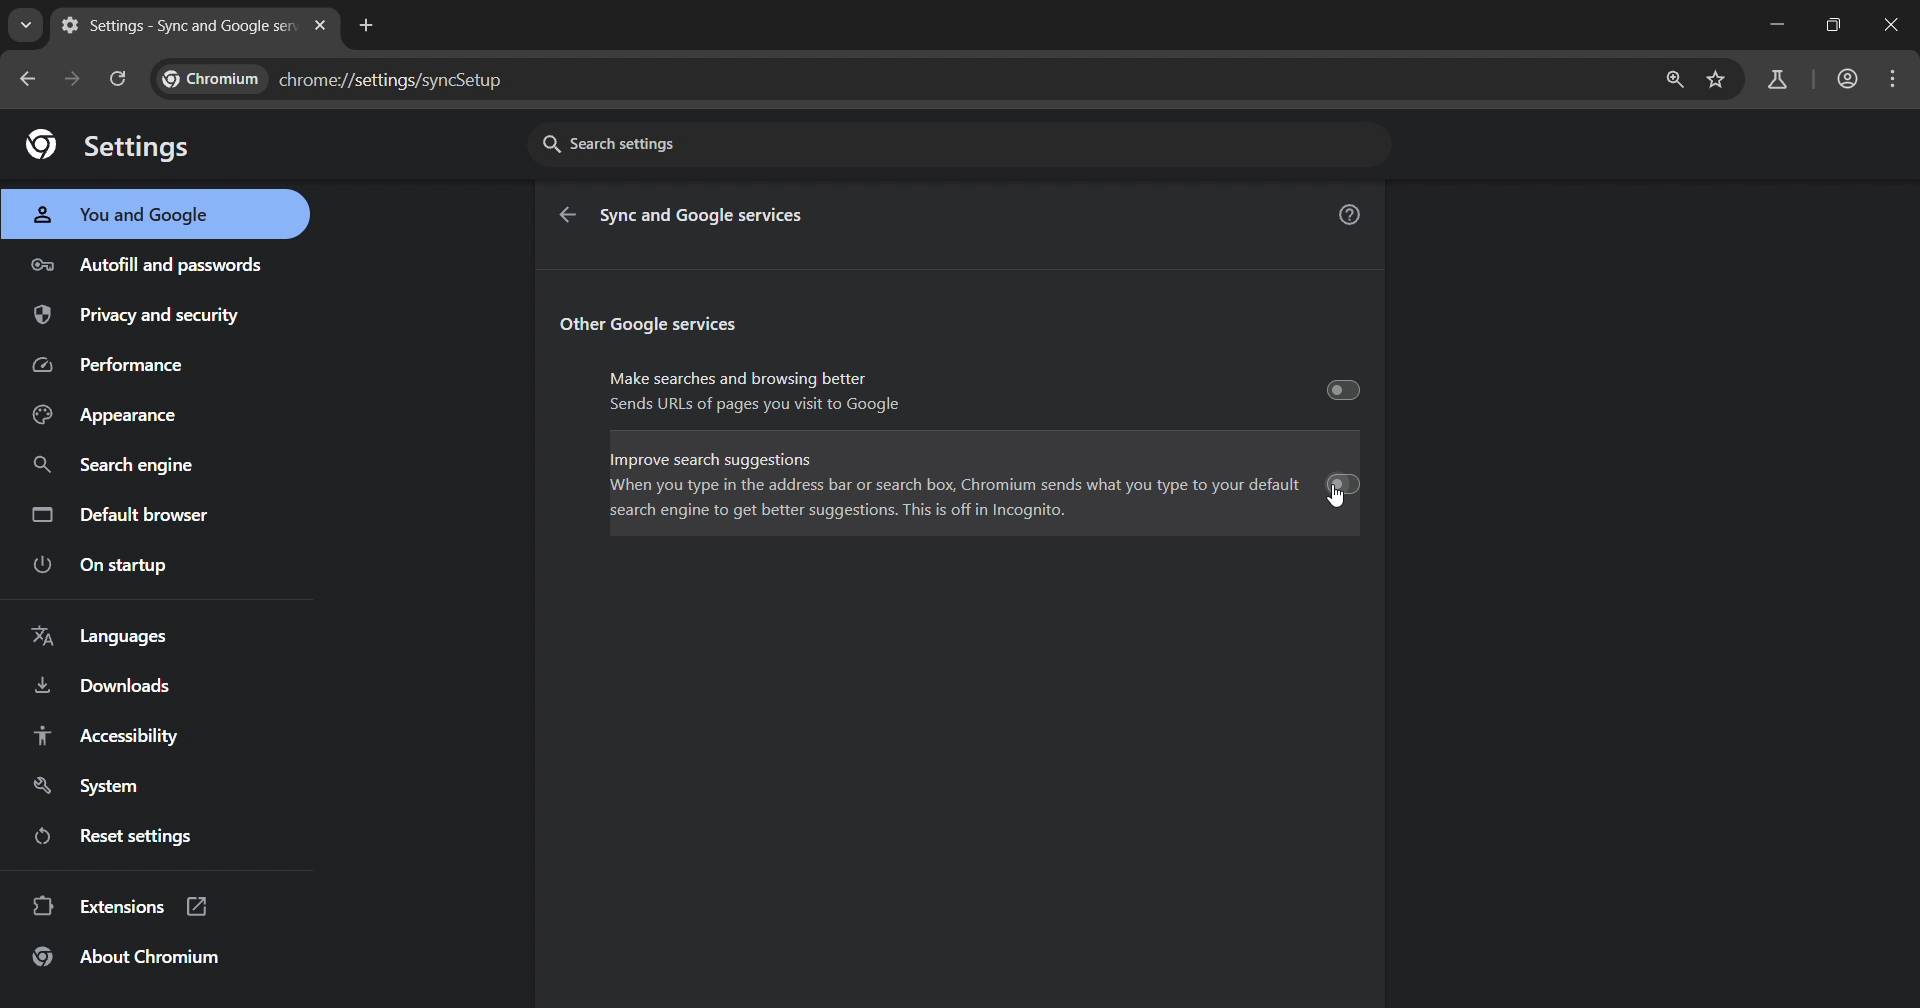  I want to click on go back one page, so click(23, 78).